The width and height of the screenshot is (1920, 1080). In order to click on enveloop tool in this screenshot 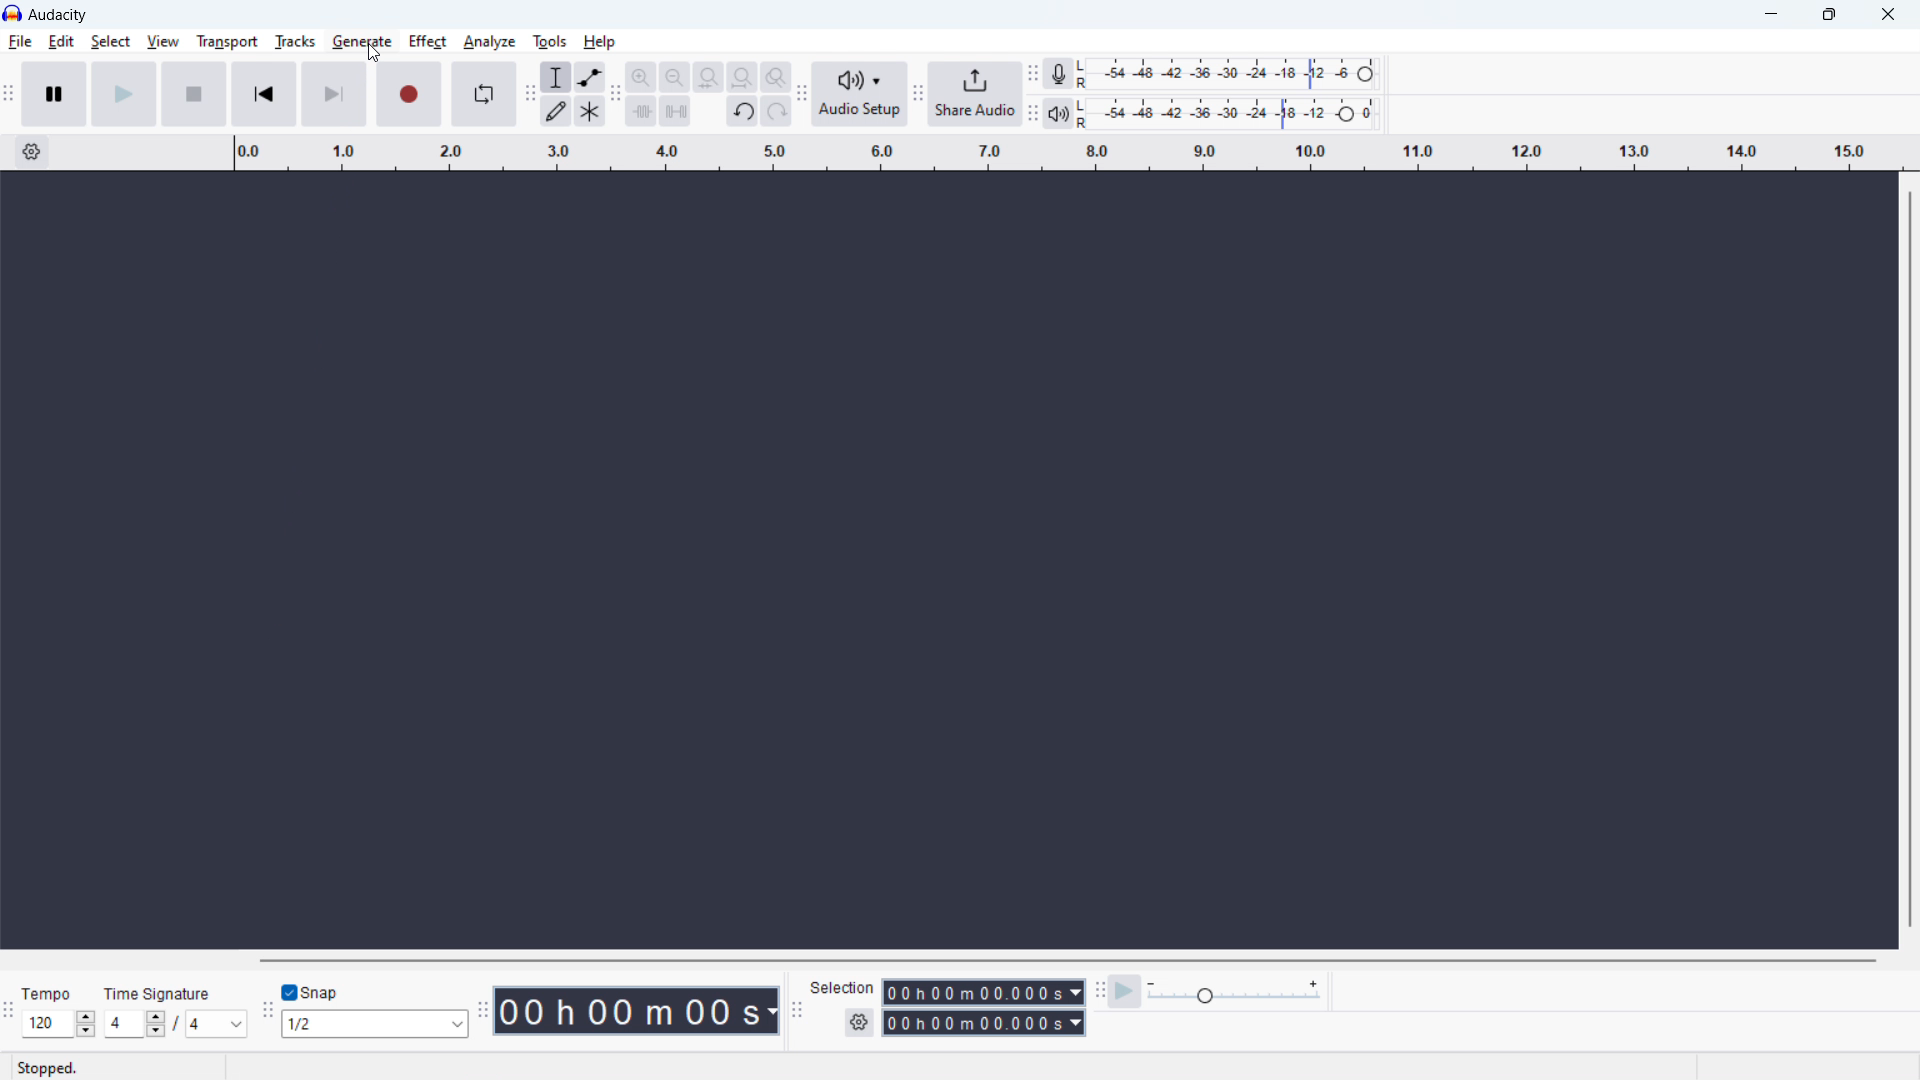, I will do `click(590, 77)`.